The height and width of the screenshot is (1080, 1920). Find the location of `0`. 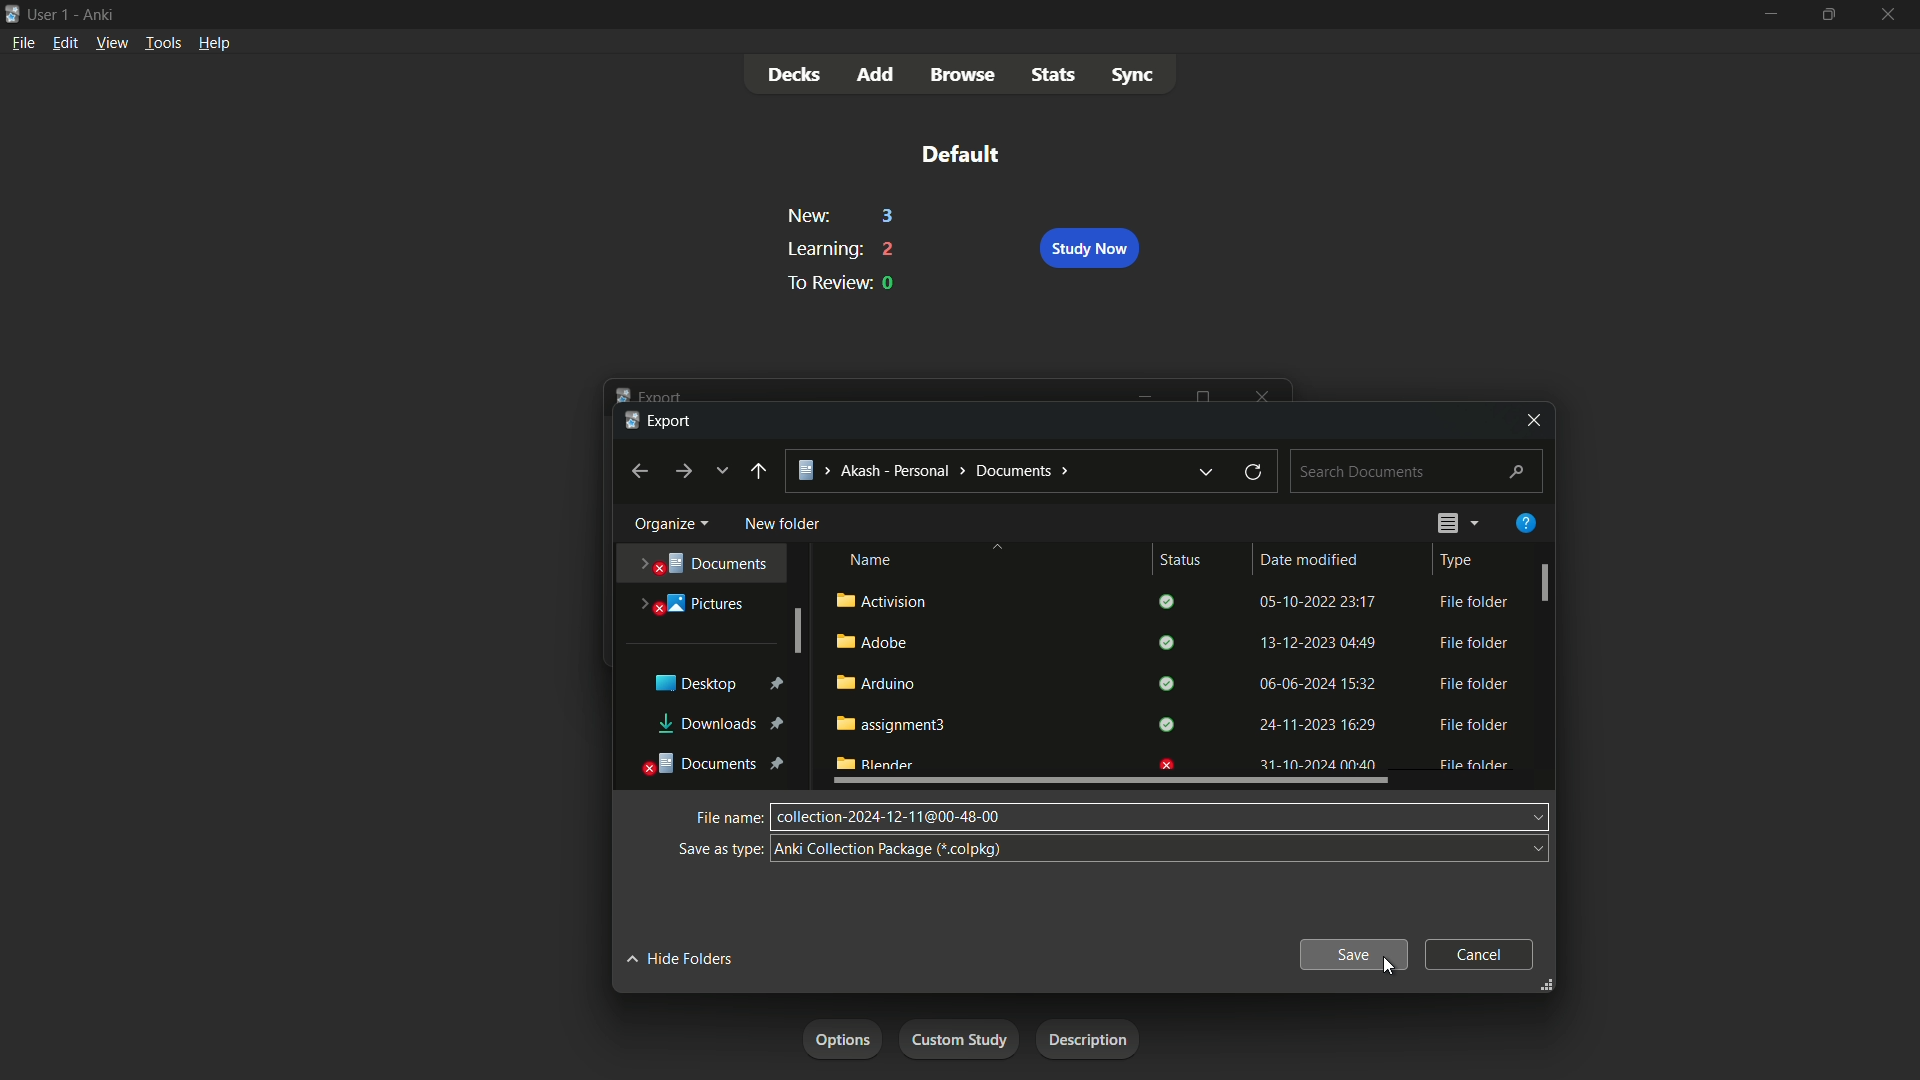

0 is located at coordinates (890, 284).